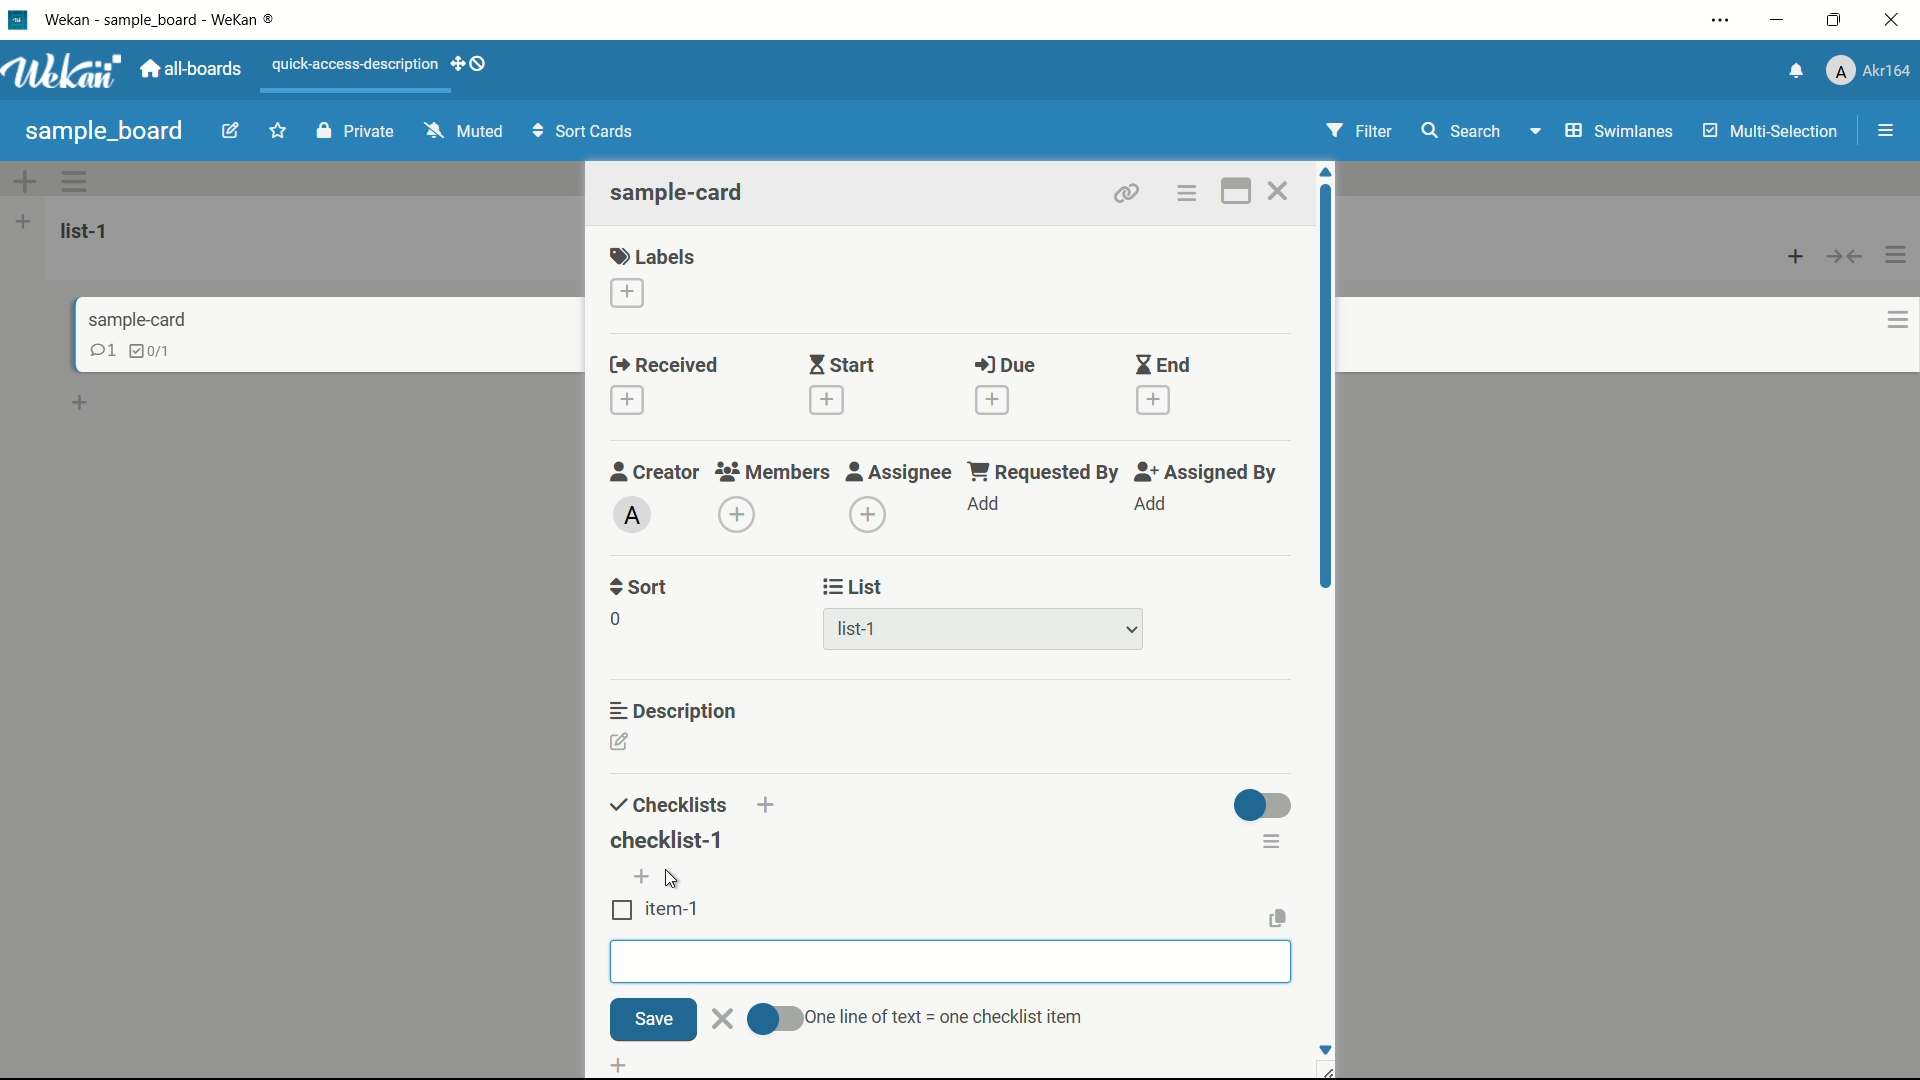 The image size is (1920, 1080). Describe the element at coordinates (857, 630) in the screenshot. I see `list-1` at that location.